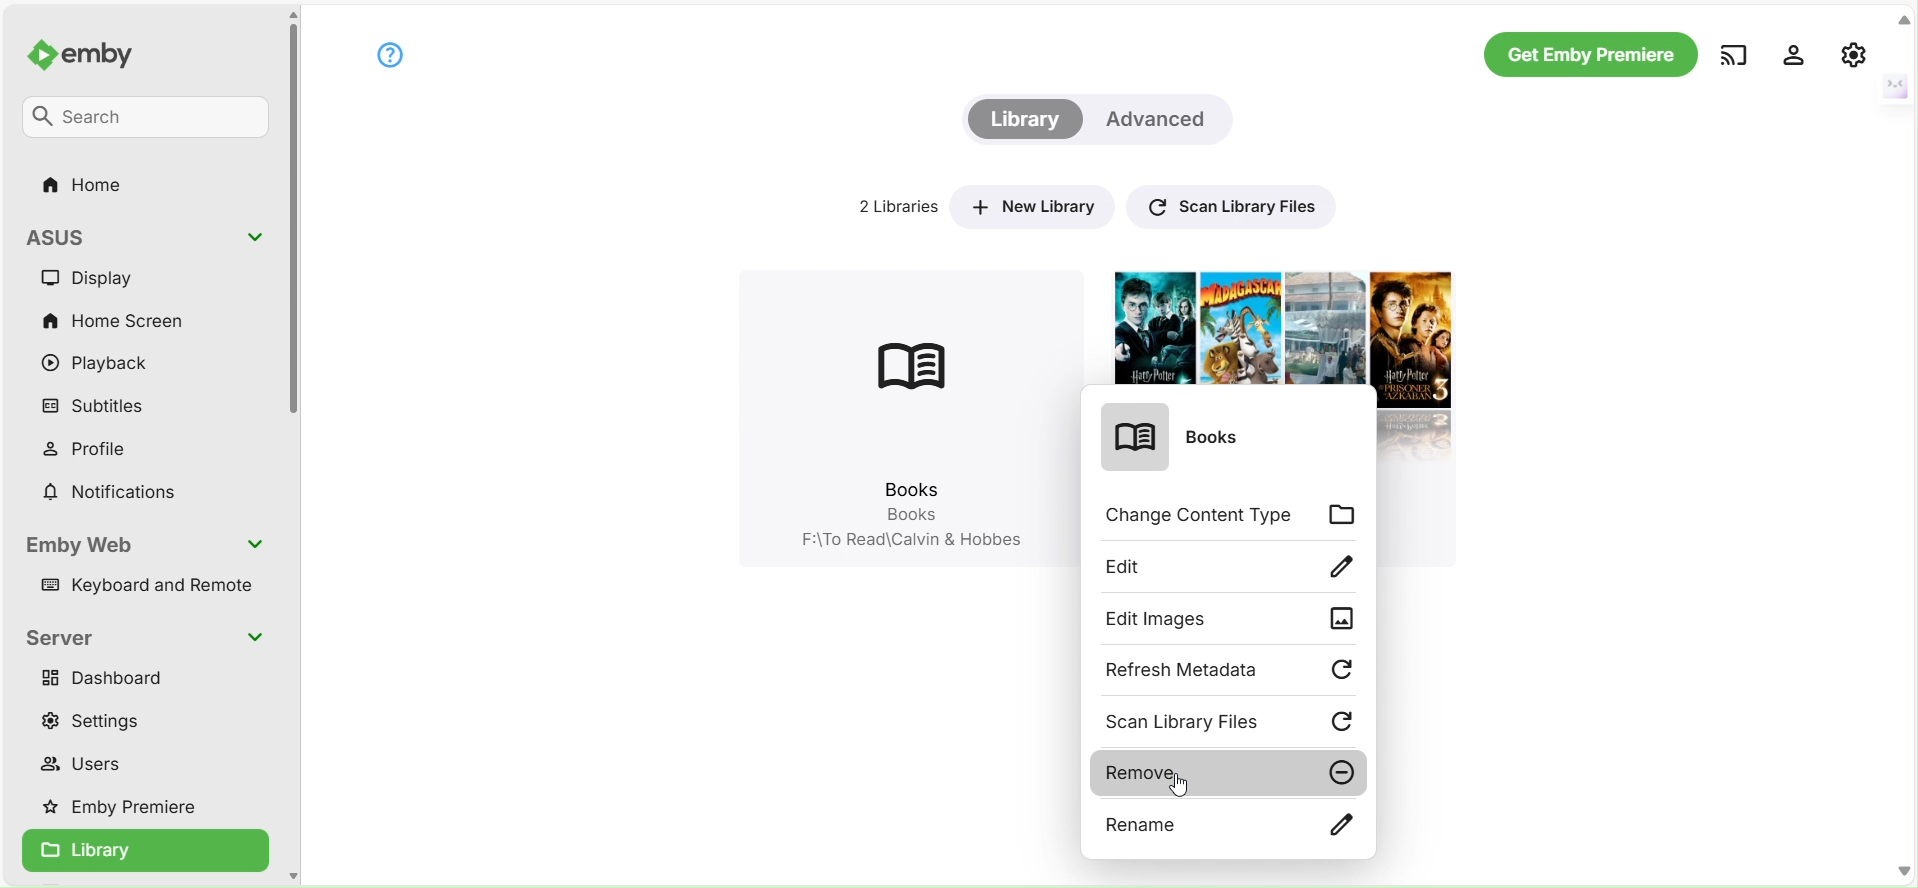 The image size is (1918, 888). I want to click on Number of Libraries, so click(890, 206).